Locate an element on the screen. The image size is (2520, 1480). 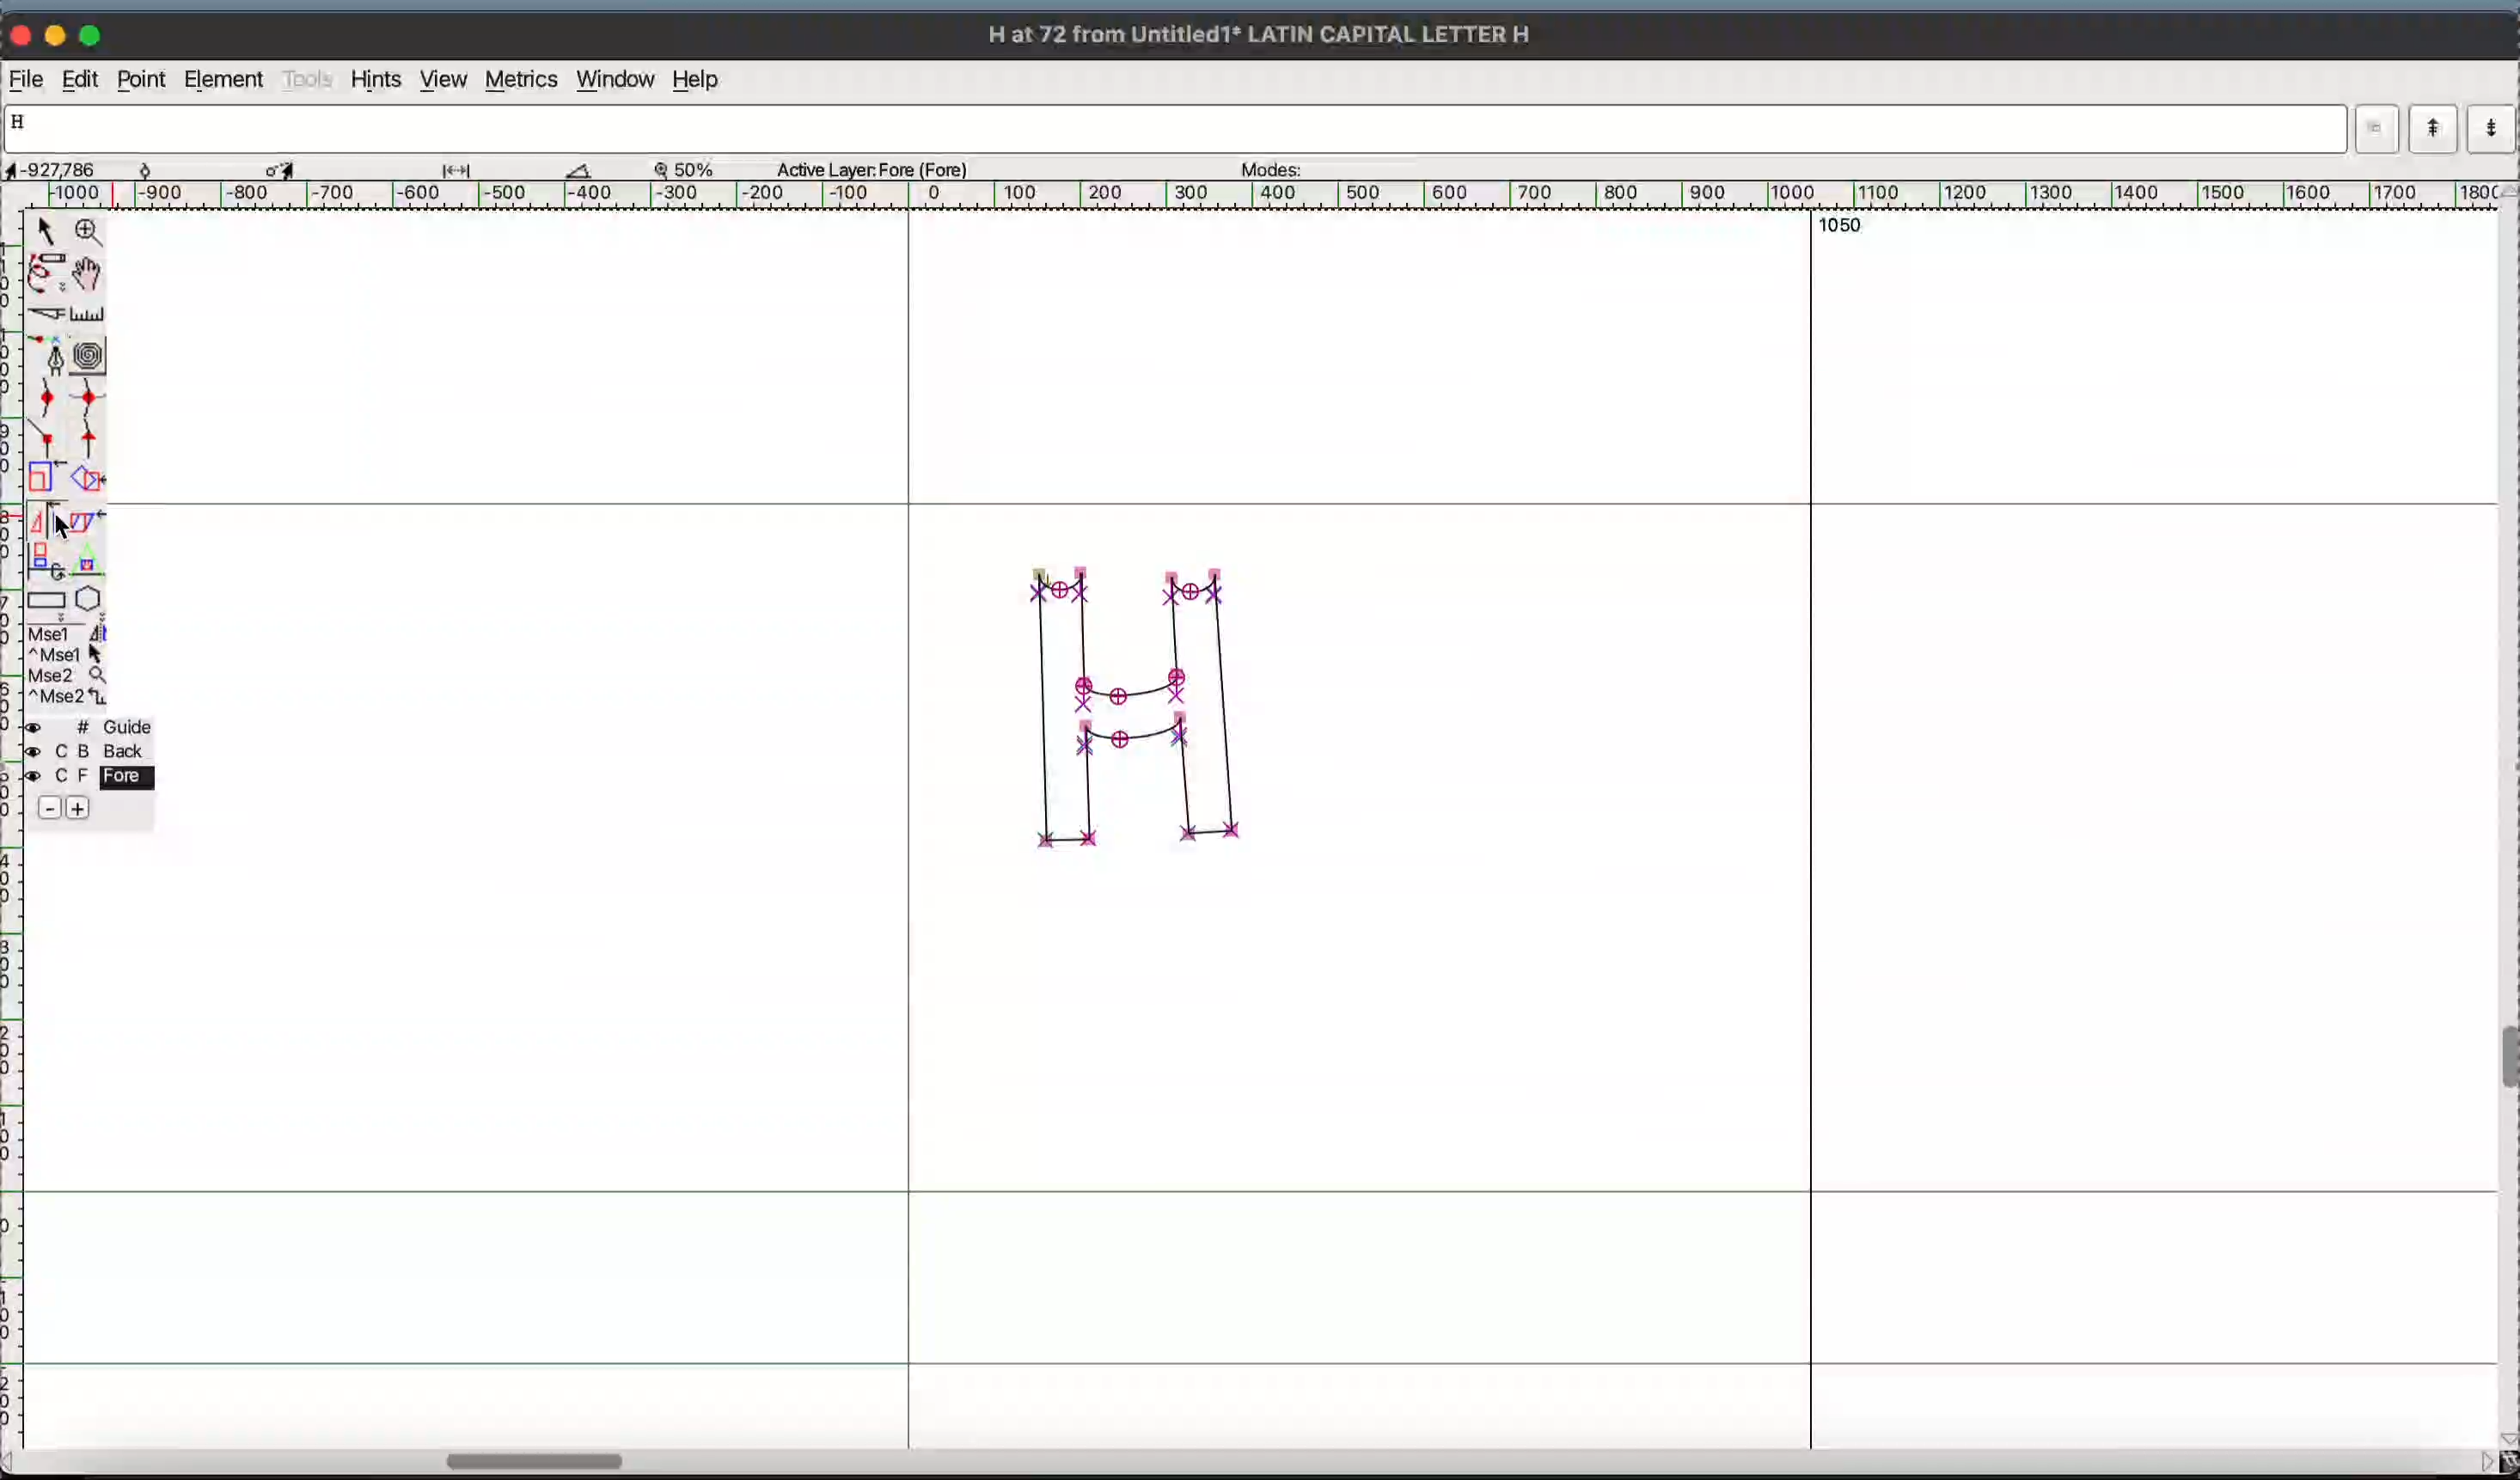
point is located at coordinates (46, 229).